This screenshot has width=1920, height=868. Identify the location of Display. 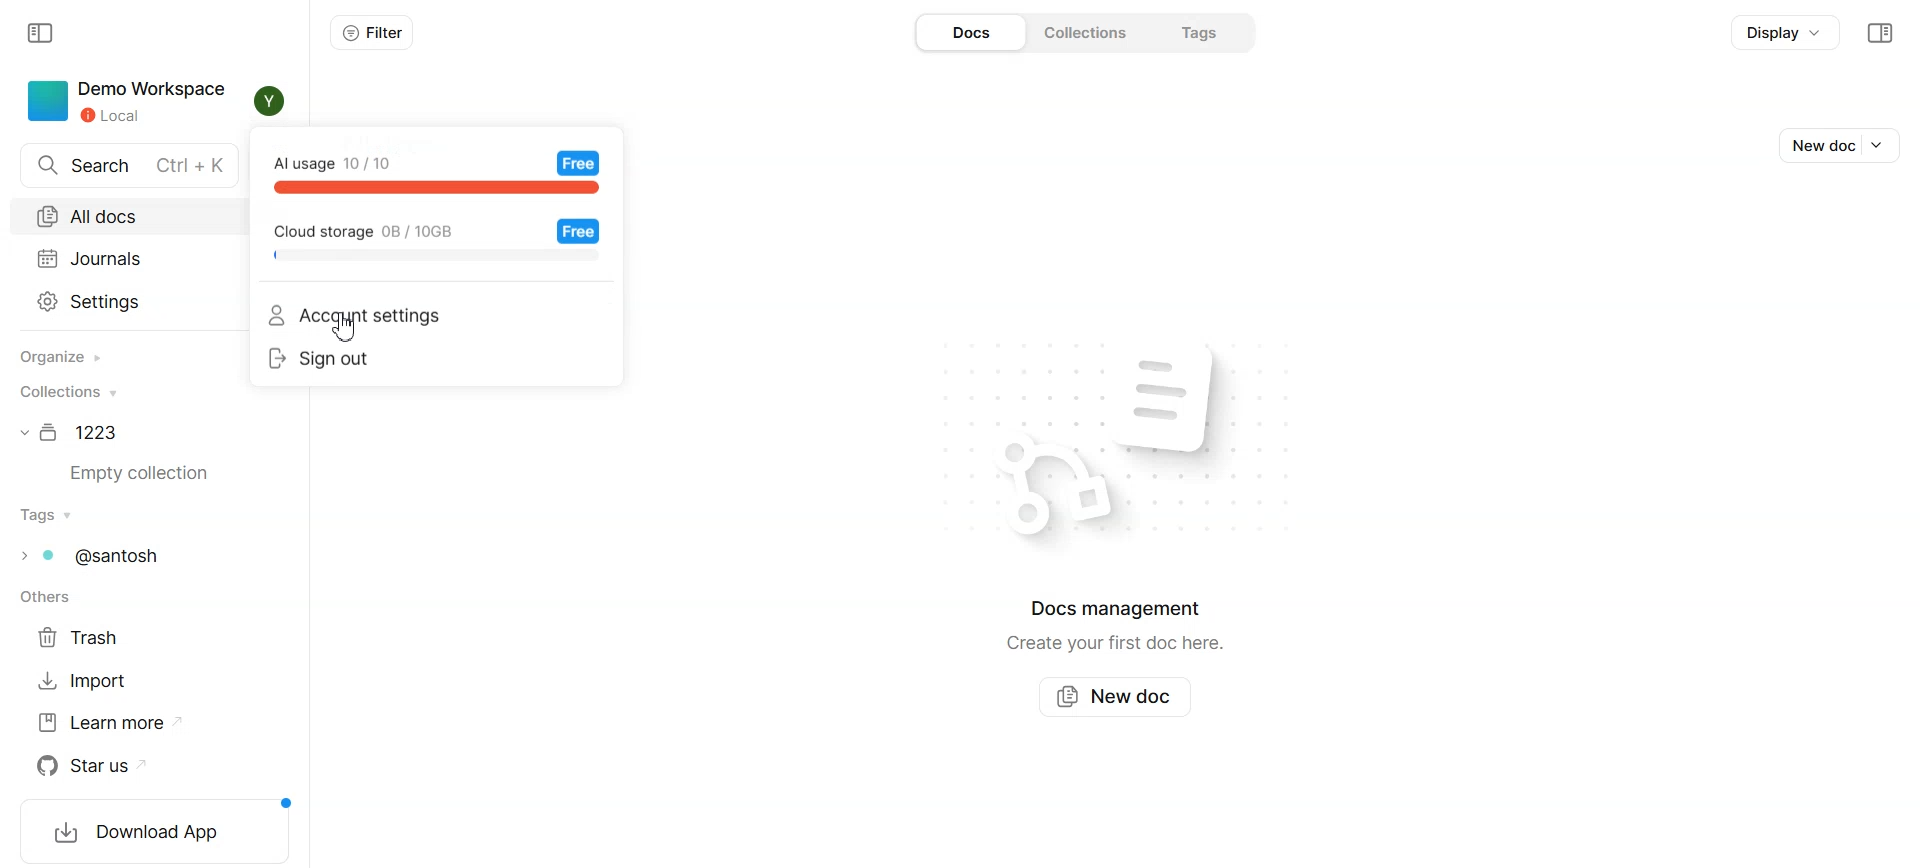
(1785, 31).